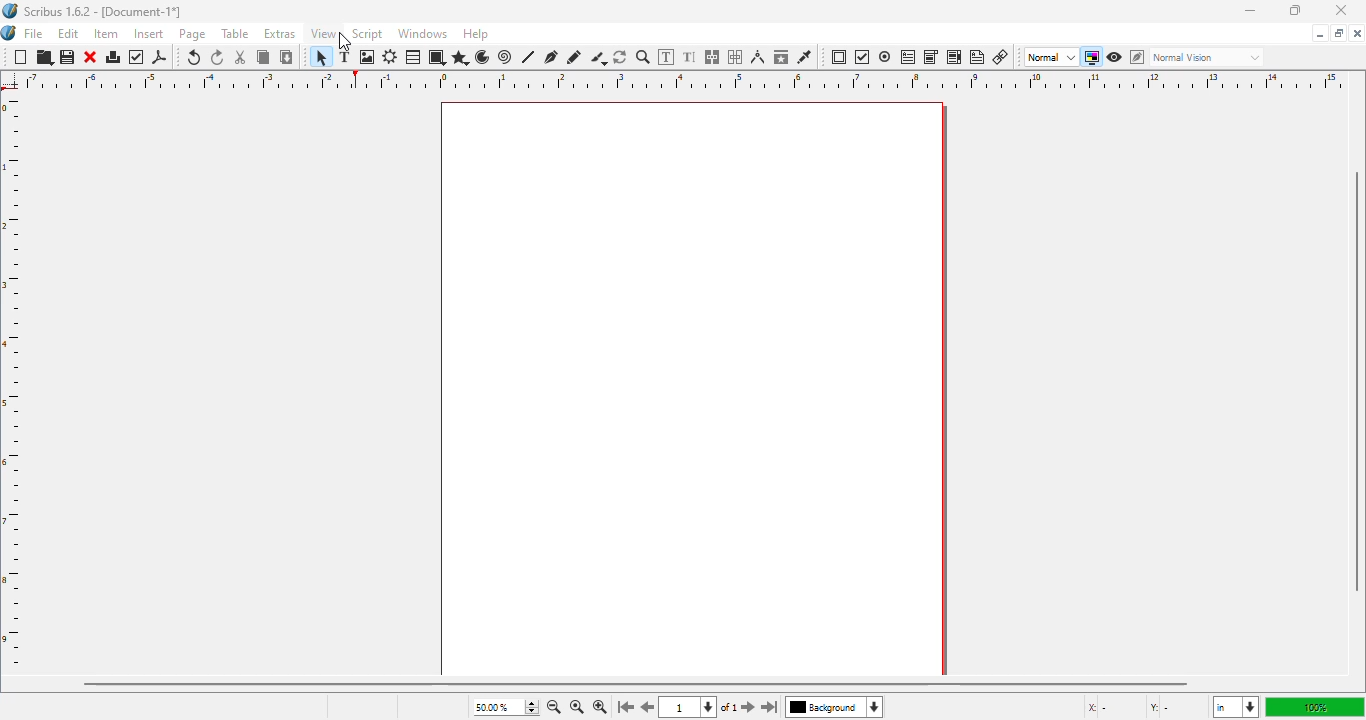  Describe the element at coordinates (1249, 10) in the screenshot. I see `minimize` at that location.